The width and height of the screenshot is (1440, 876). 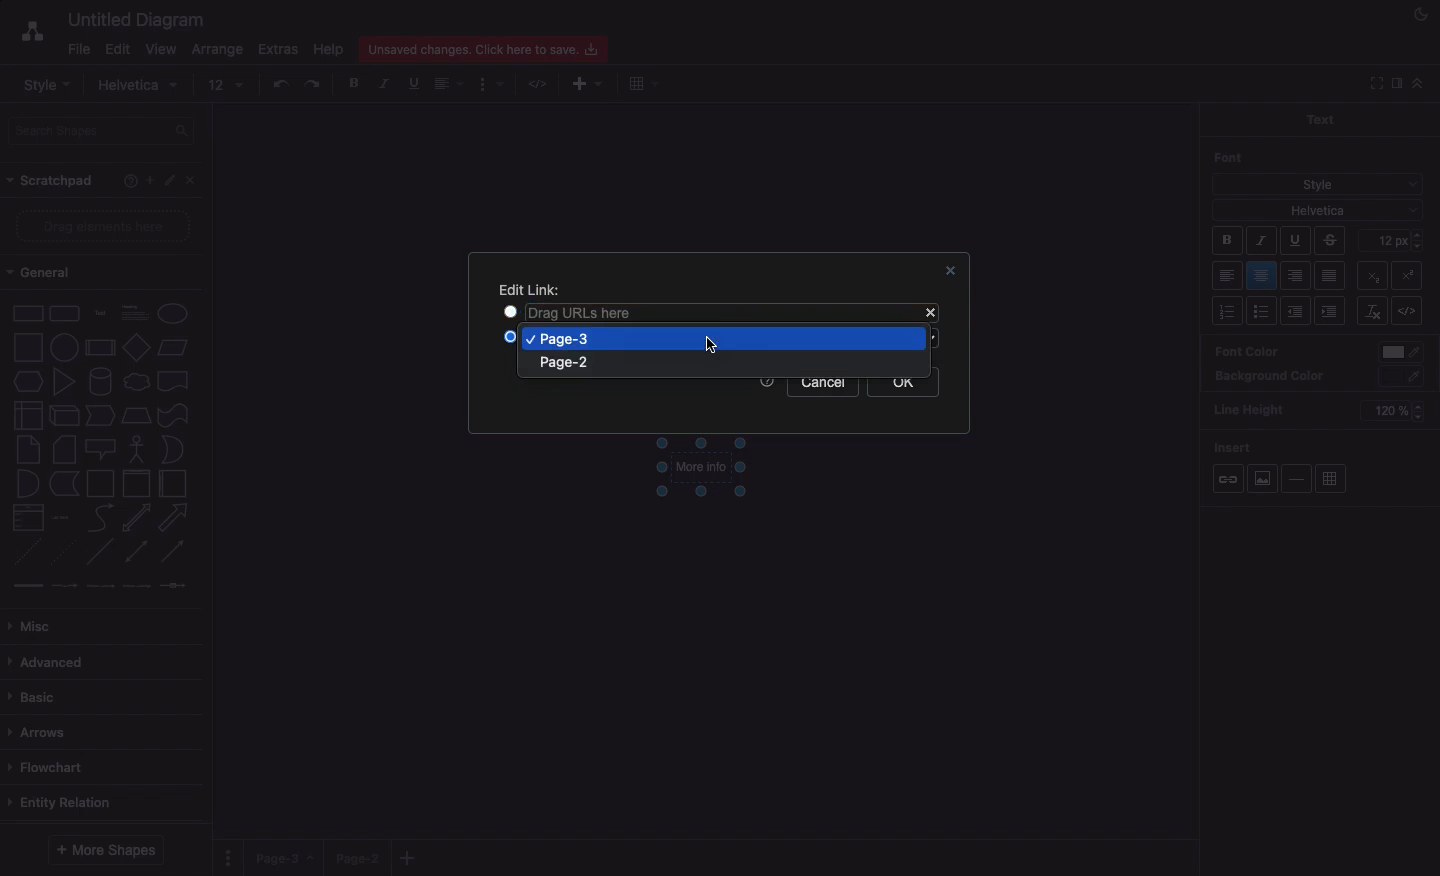 I want to click on bidirectional arrow, so click(x=135, y=518).